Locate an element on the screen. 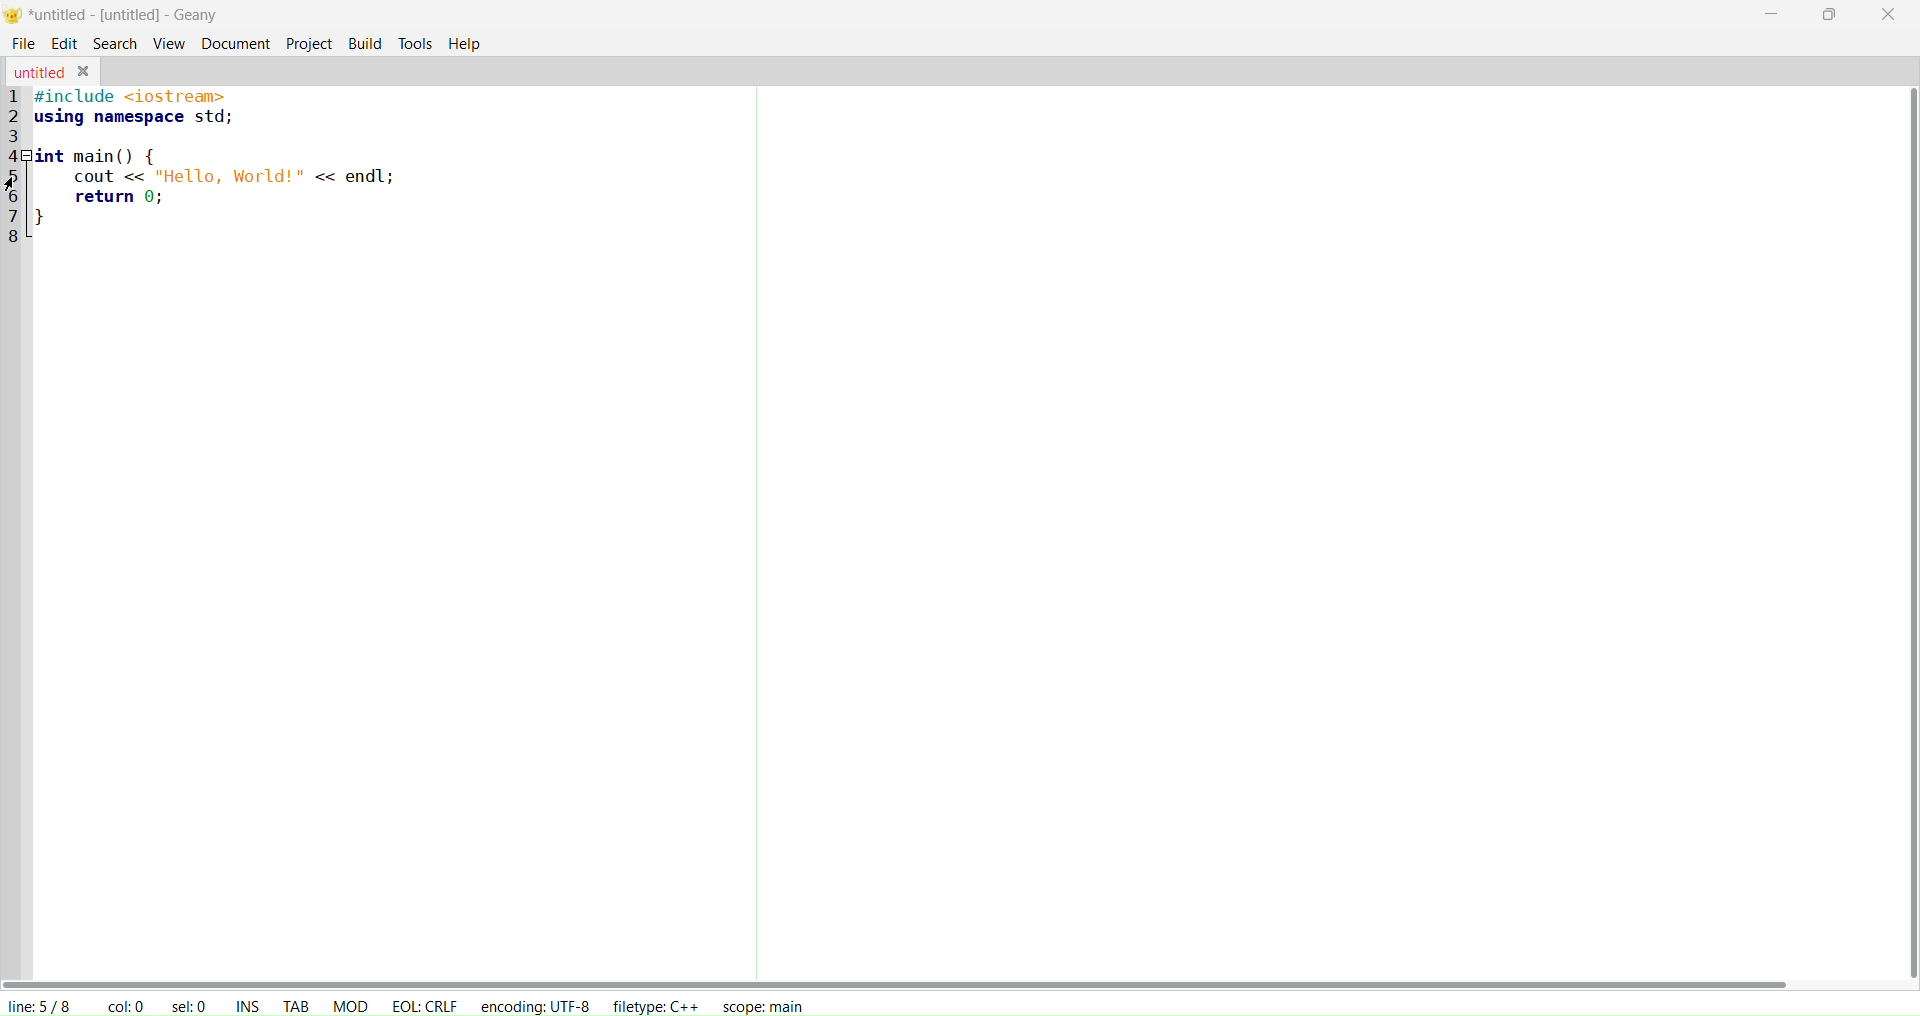 This screenshot has width=1920, height=1016. 5      cout << "Hello, World!" << endl; is located at coordinates (210, 176).